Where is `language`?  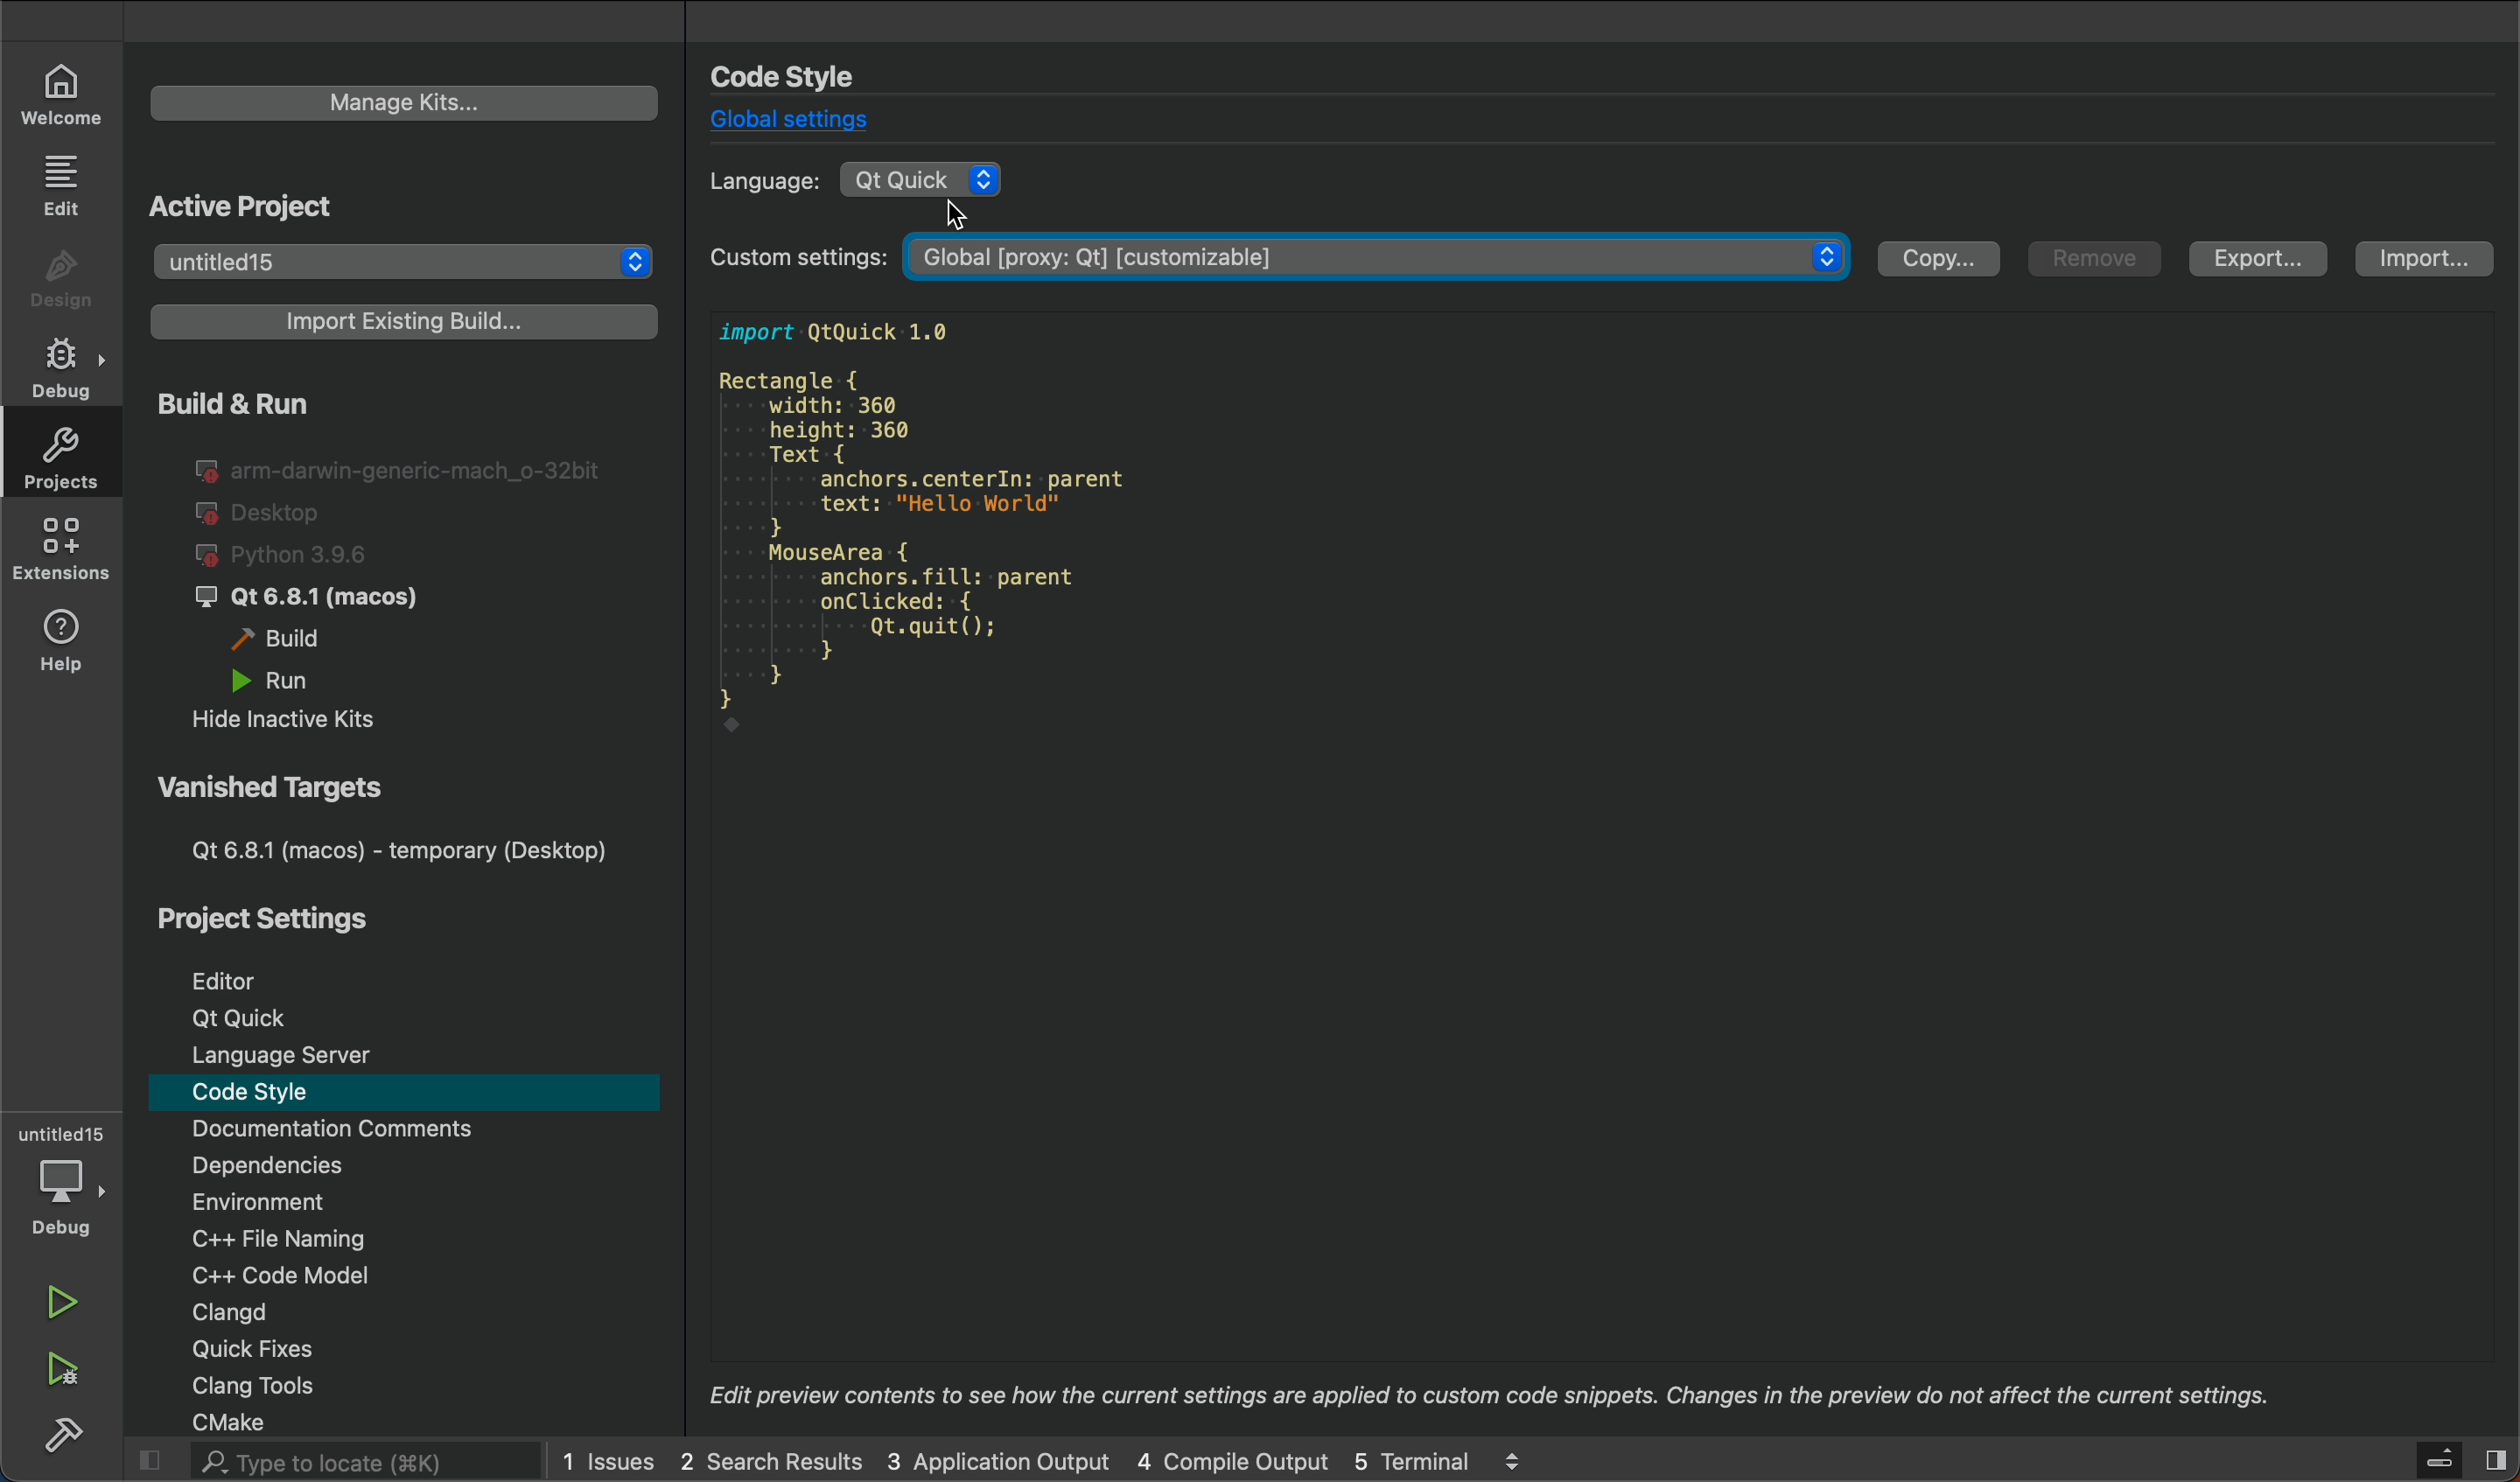
language is located at coordinates (749, 184).